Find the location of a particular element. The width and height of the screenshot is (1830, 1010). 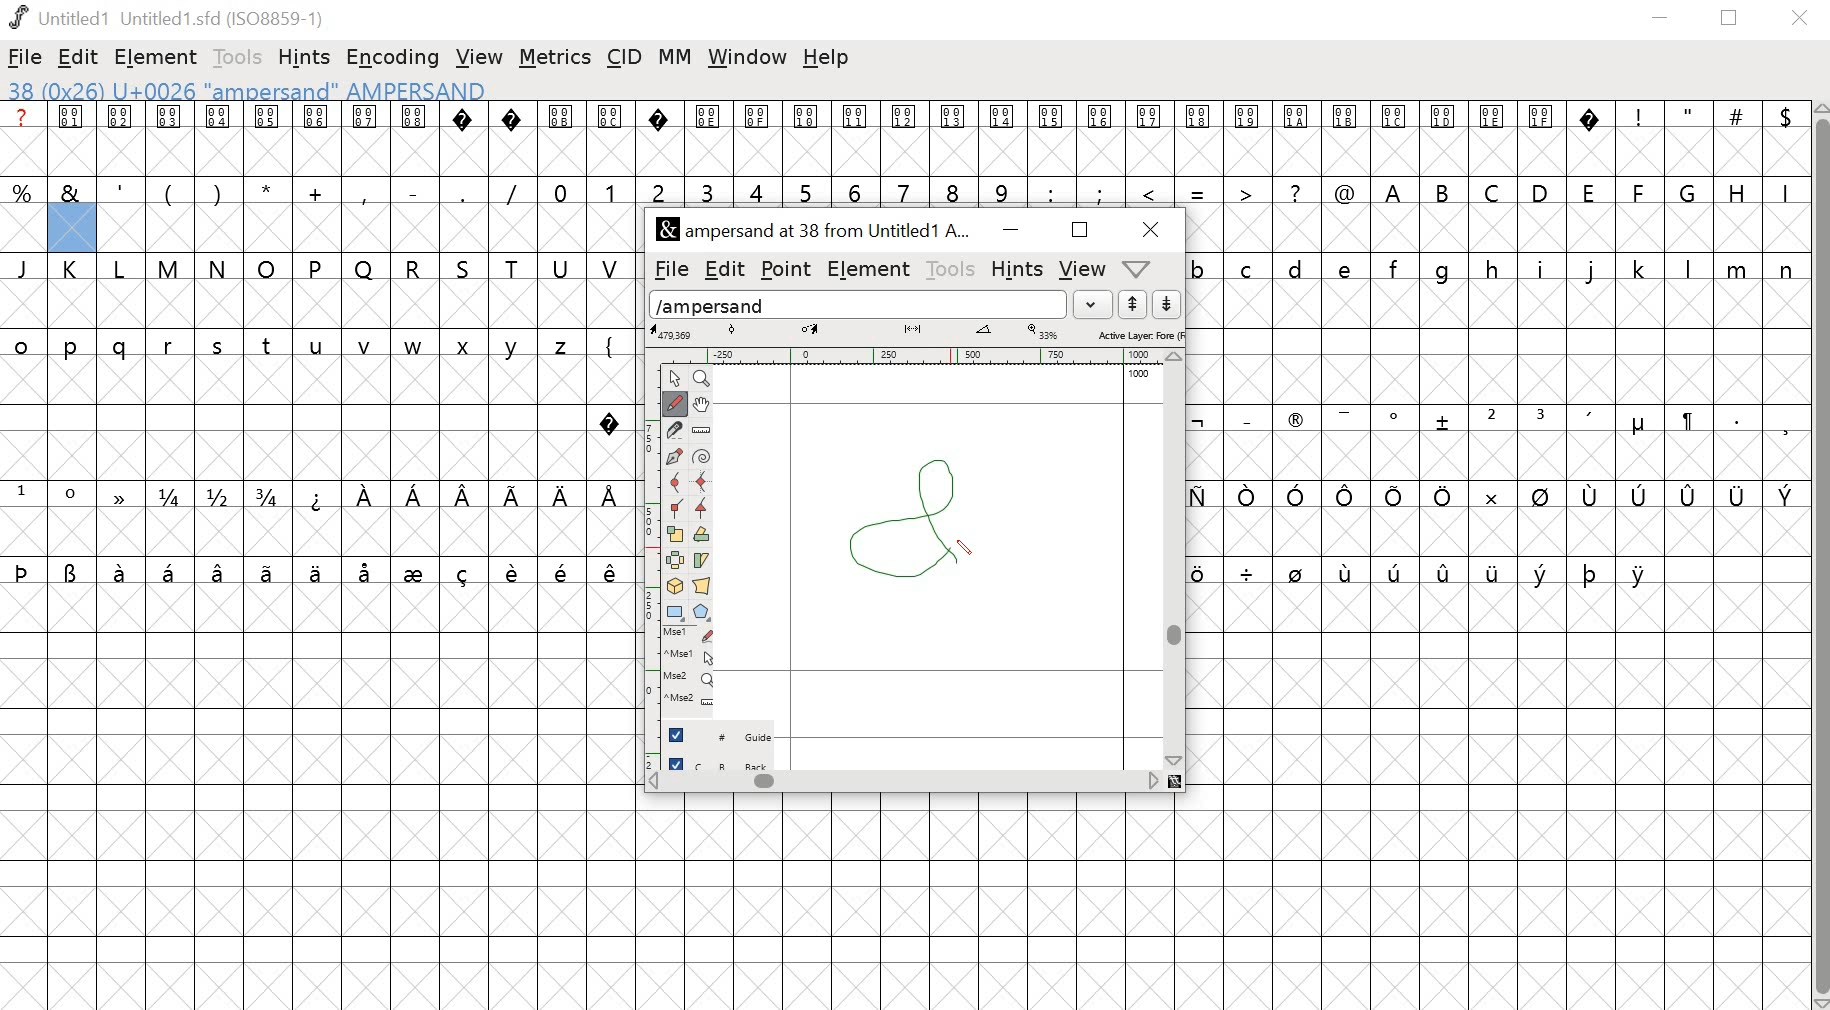

< is located at coordinates (1152, 191).